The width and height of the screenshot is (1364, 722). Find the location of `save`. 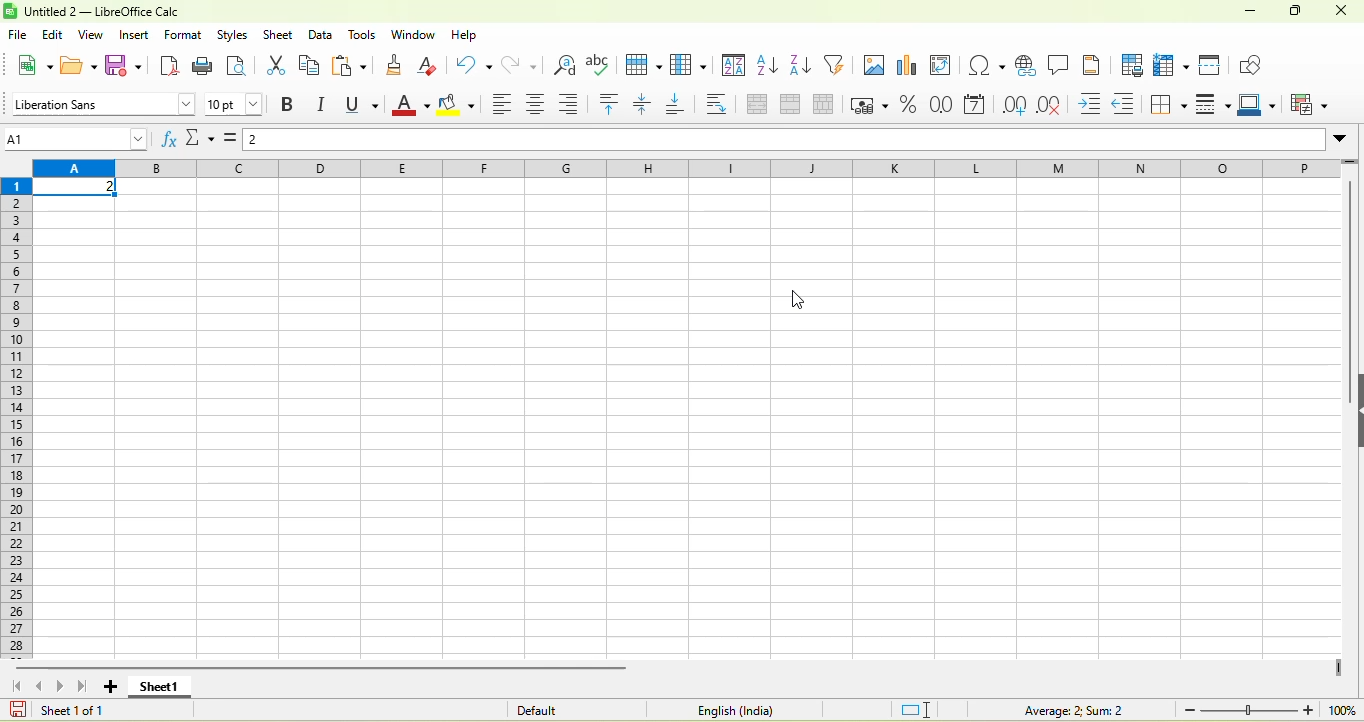

save is located at coordinates (129, 66).